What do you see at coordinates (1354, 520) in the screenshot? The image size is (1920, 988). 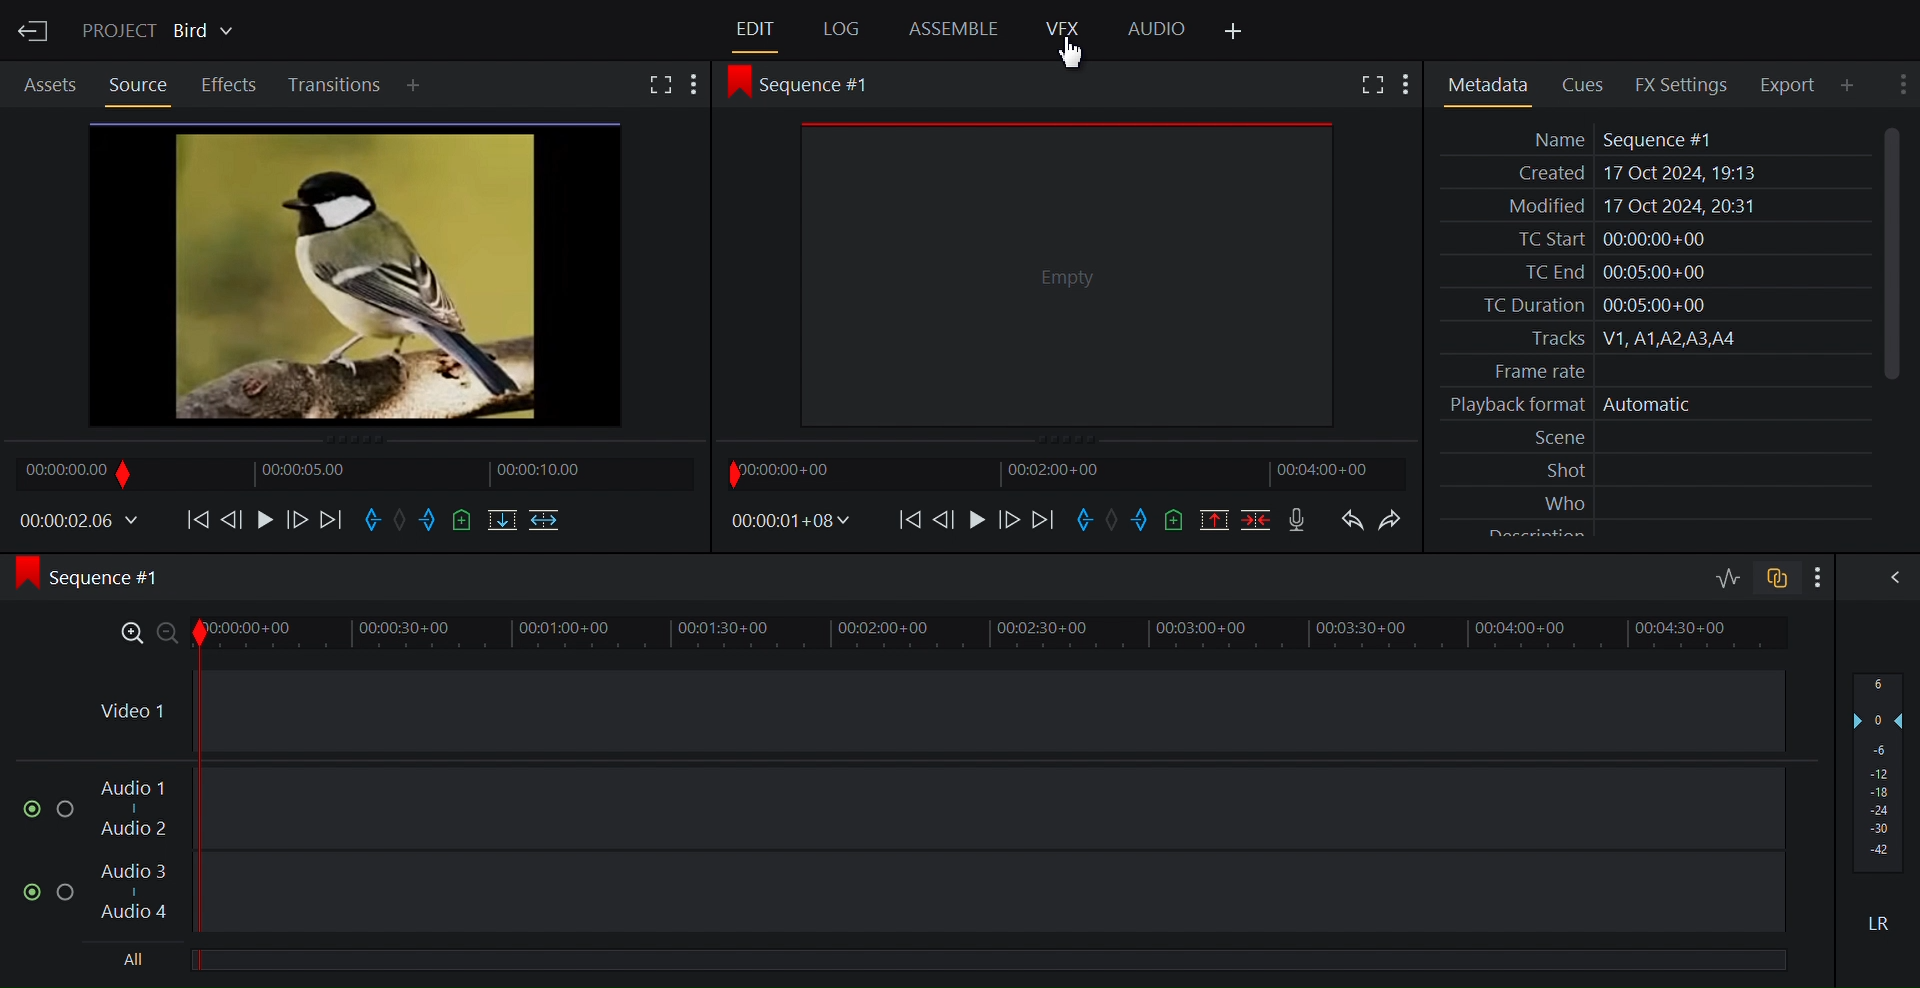 I see `Undo` at bounding box center [1354, 520].